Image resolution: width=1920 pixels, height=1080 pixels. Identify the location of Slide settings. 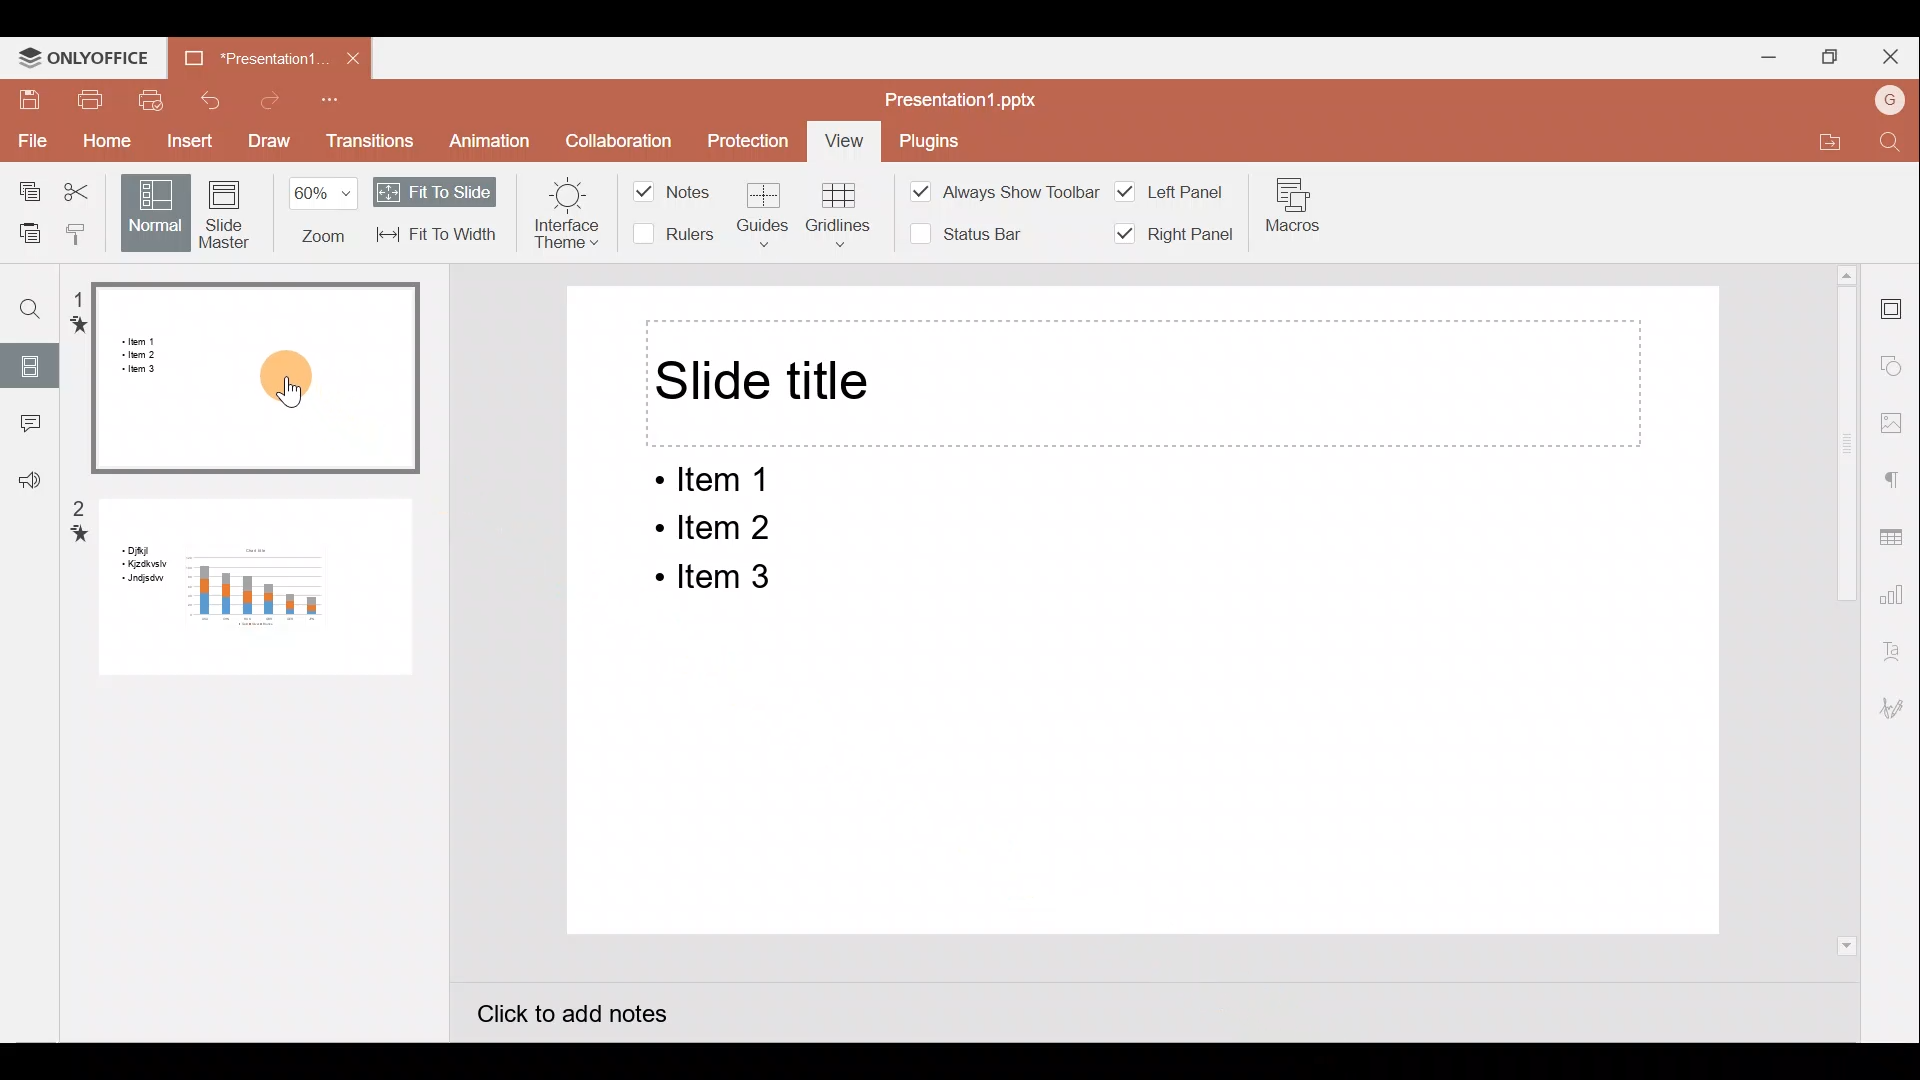
(1897, 305).